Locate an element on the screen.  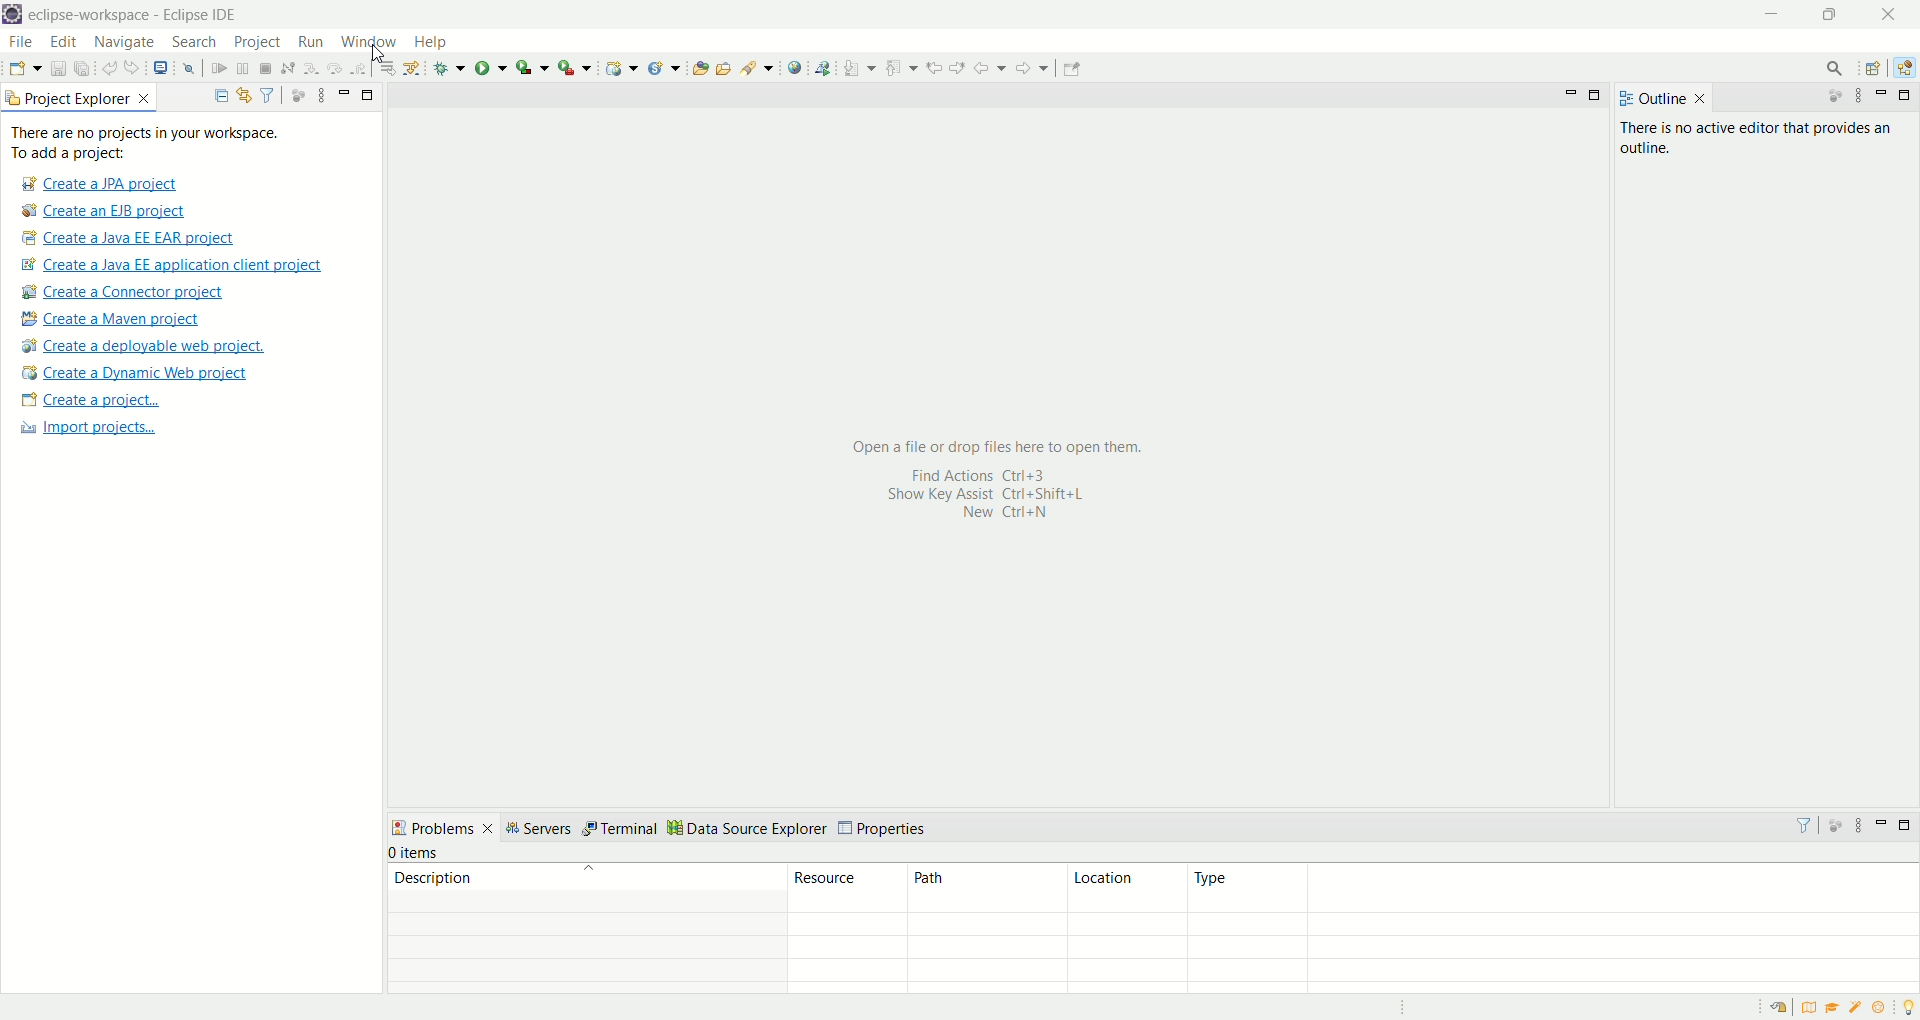
save is located at coordinates (60, 69).